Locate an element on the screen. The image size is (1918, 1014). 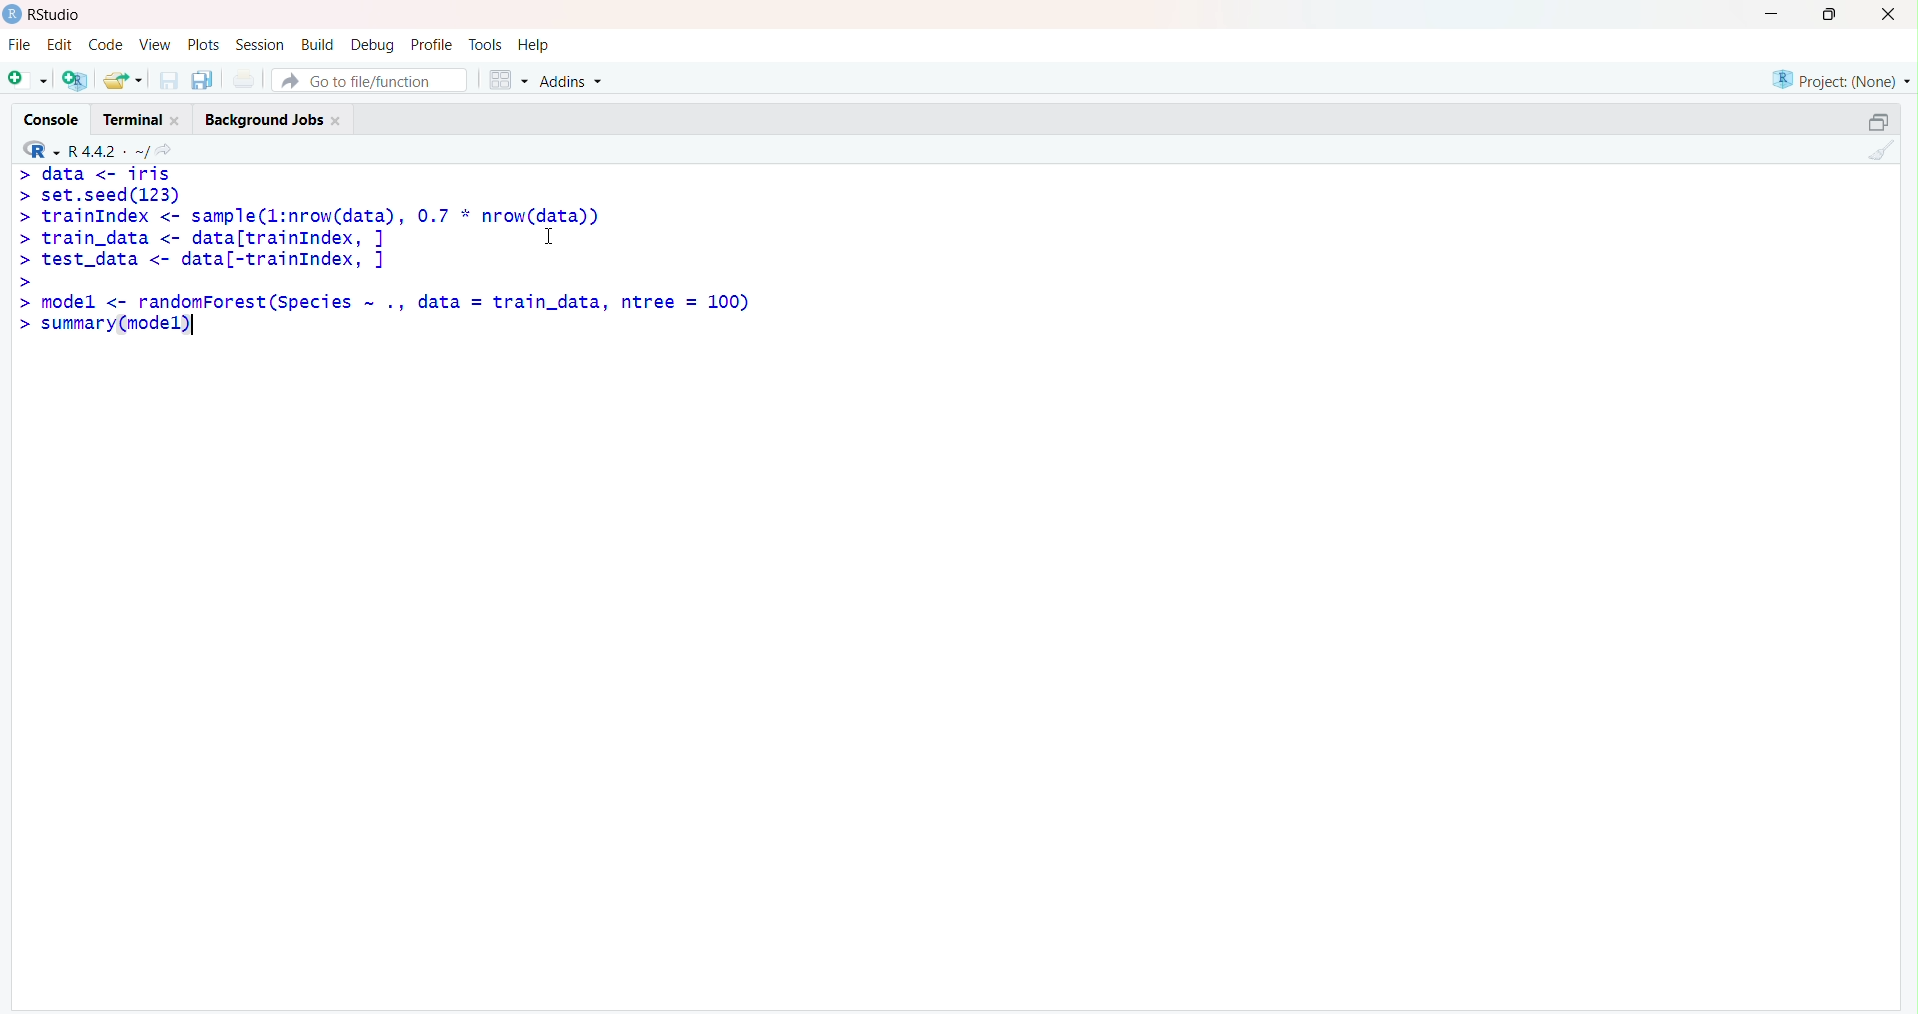
R.4.4.2. ~/ is located at coordinates (110, 148).